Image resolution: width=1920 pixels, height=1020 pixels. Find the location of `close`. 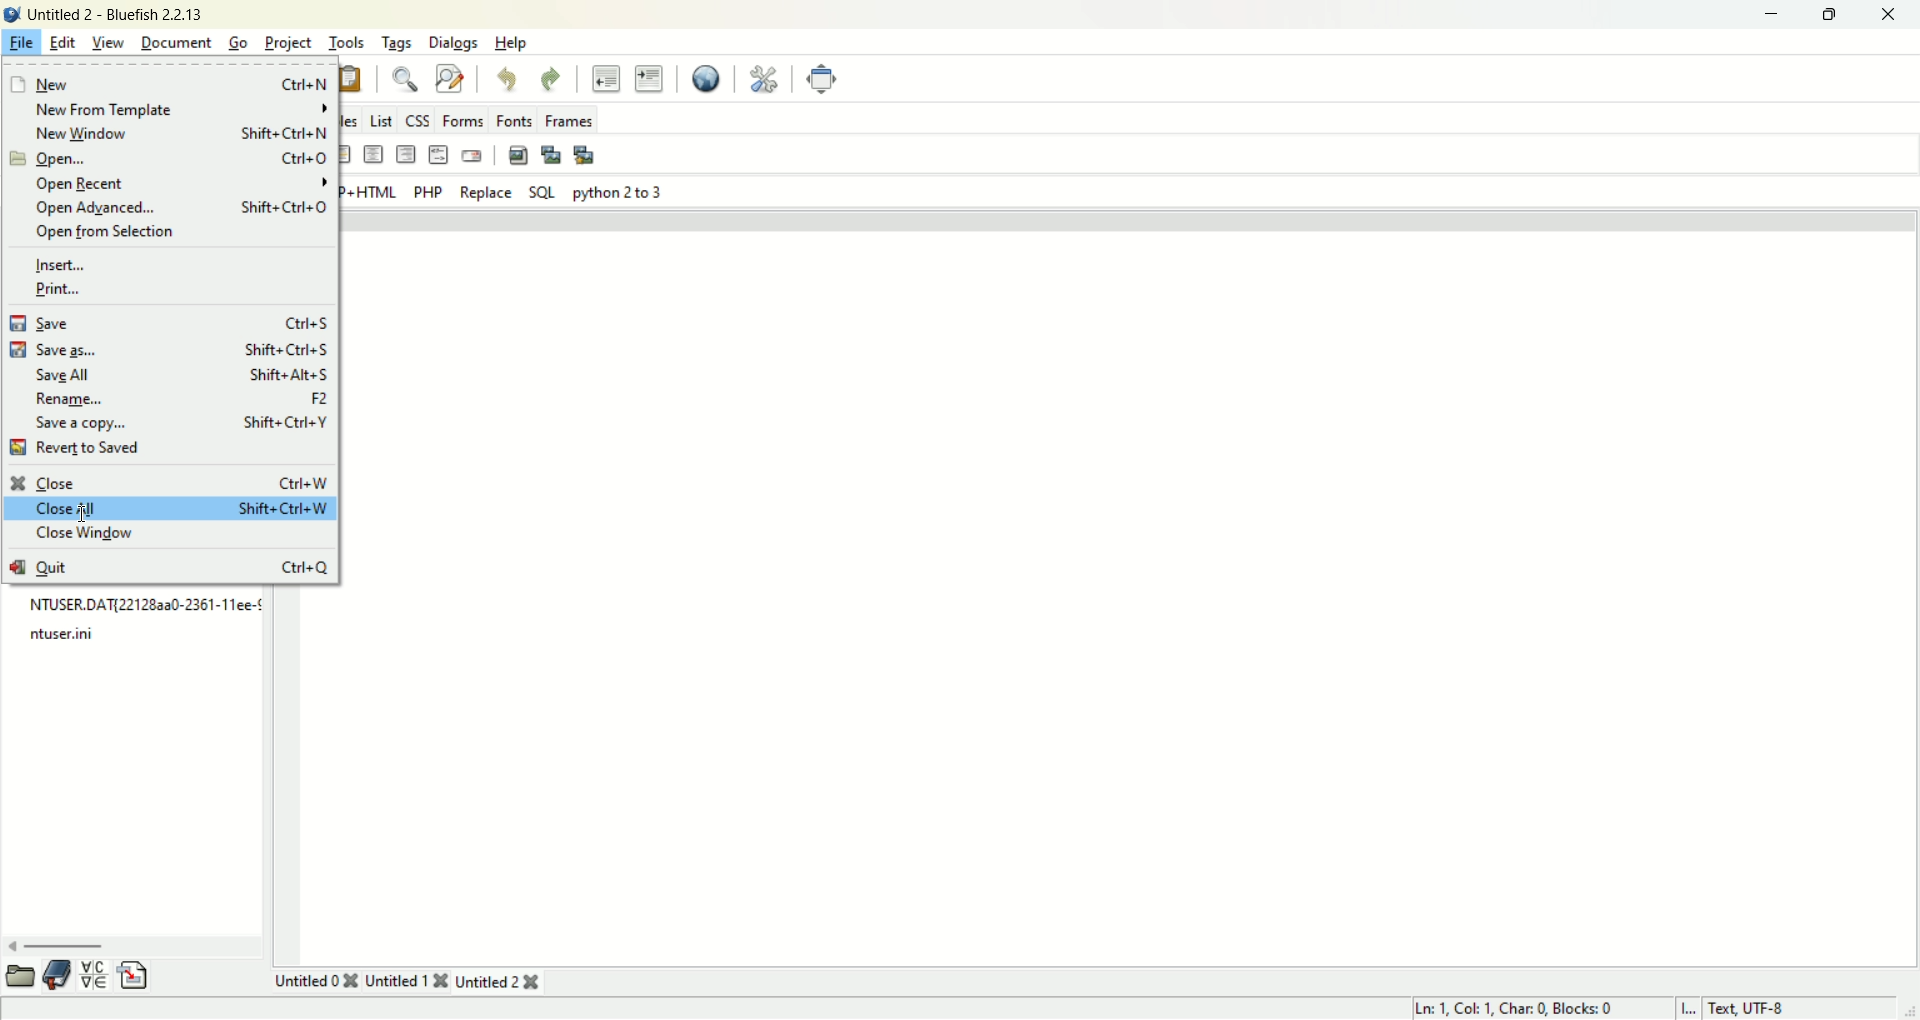

close is located at coordinates (169, 481).